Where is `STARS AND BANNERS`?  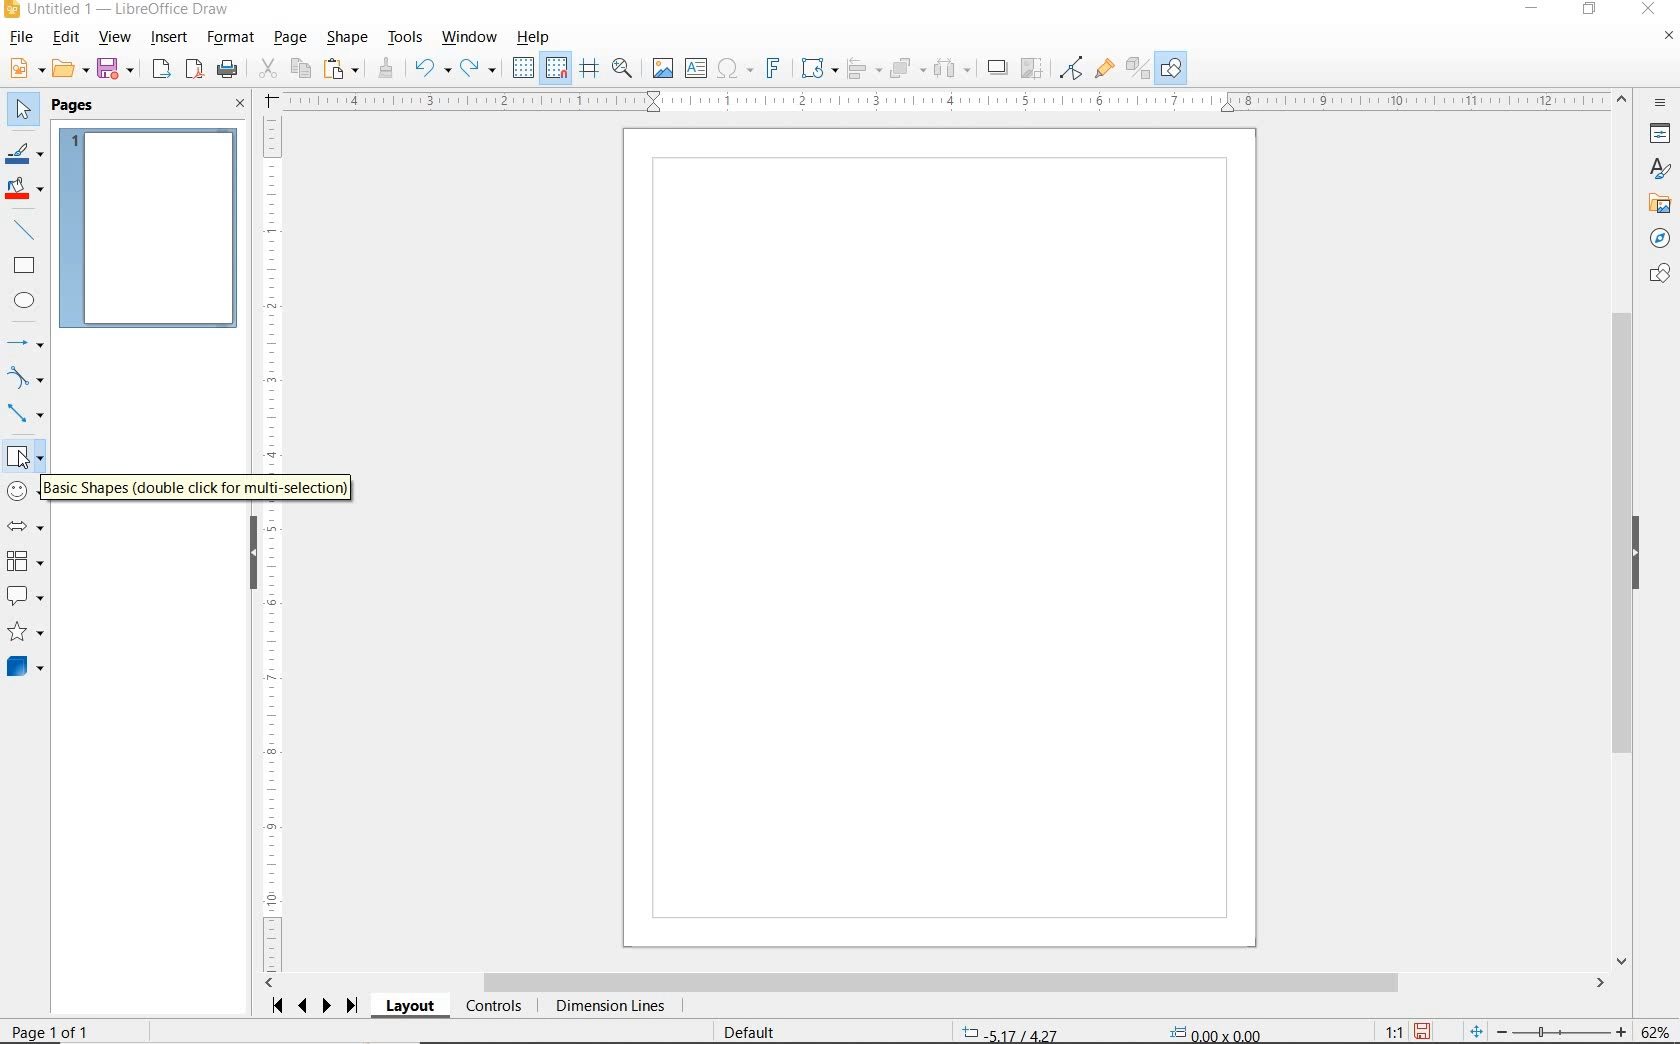 STARS AND BANNERS is located at coordinates (25, 633).